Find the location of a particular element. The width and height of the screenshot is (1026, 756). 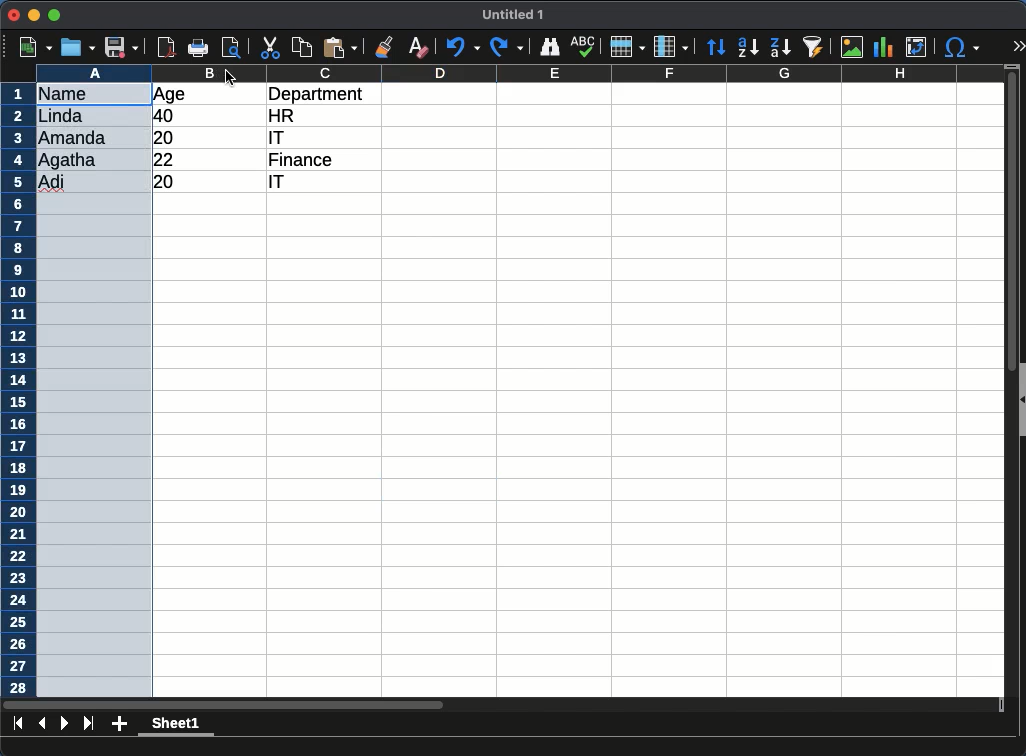

print is located at coordinates (201, 47).